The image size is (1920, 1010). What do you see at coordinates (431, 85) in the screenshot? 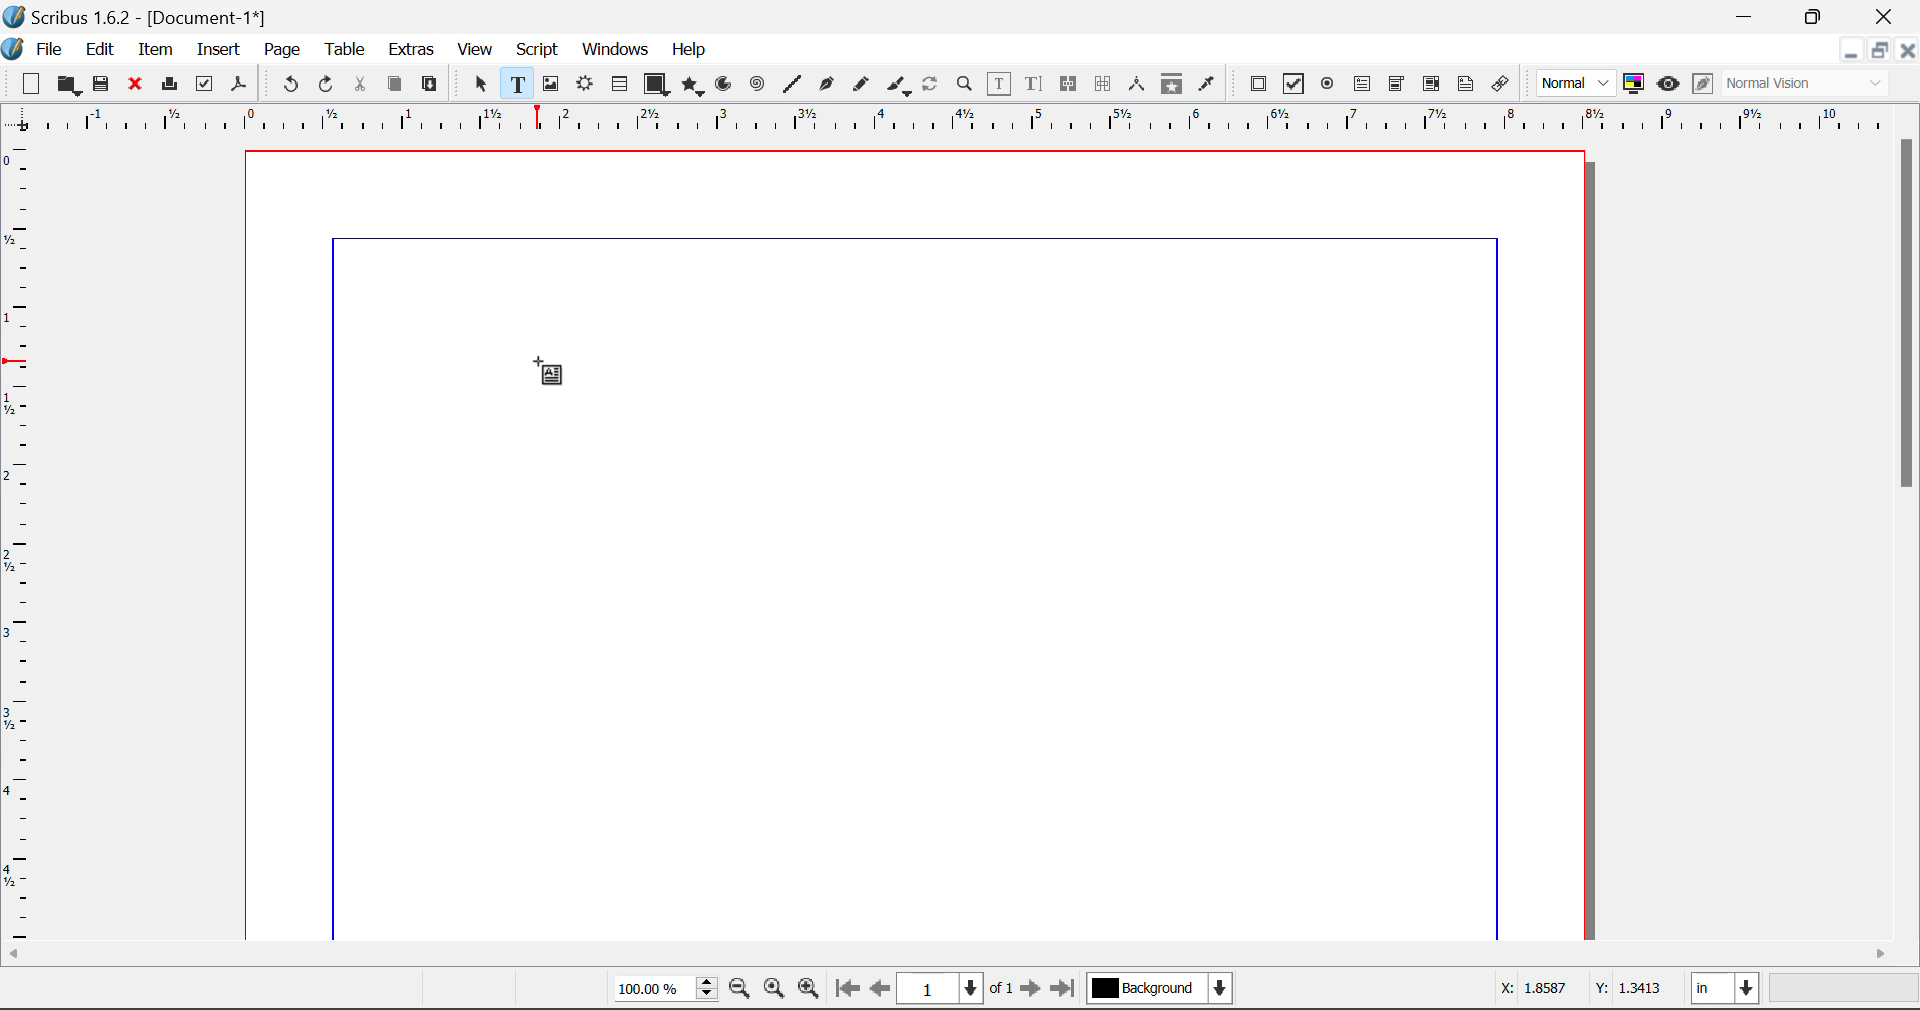
I see `Paste` at bounding box center [431, 85].